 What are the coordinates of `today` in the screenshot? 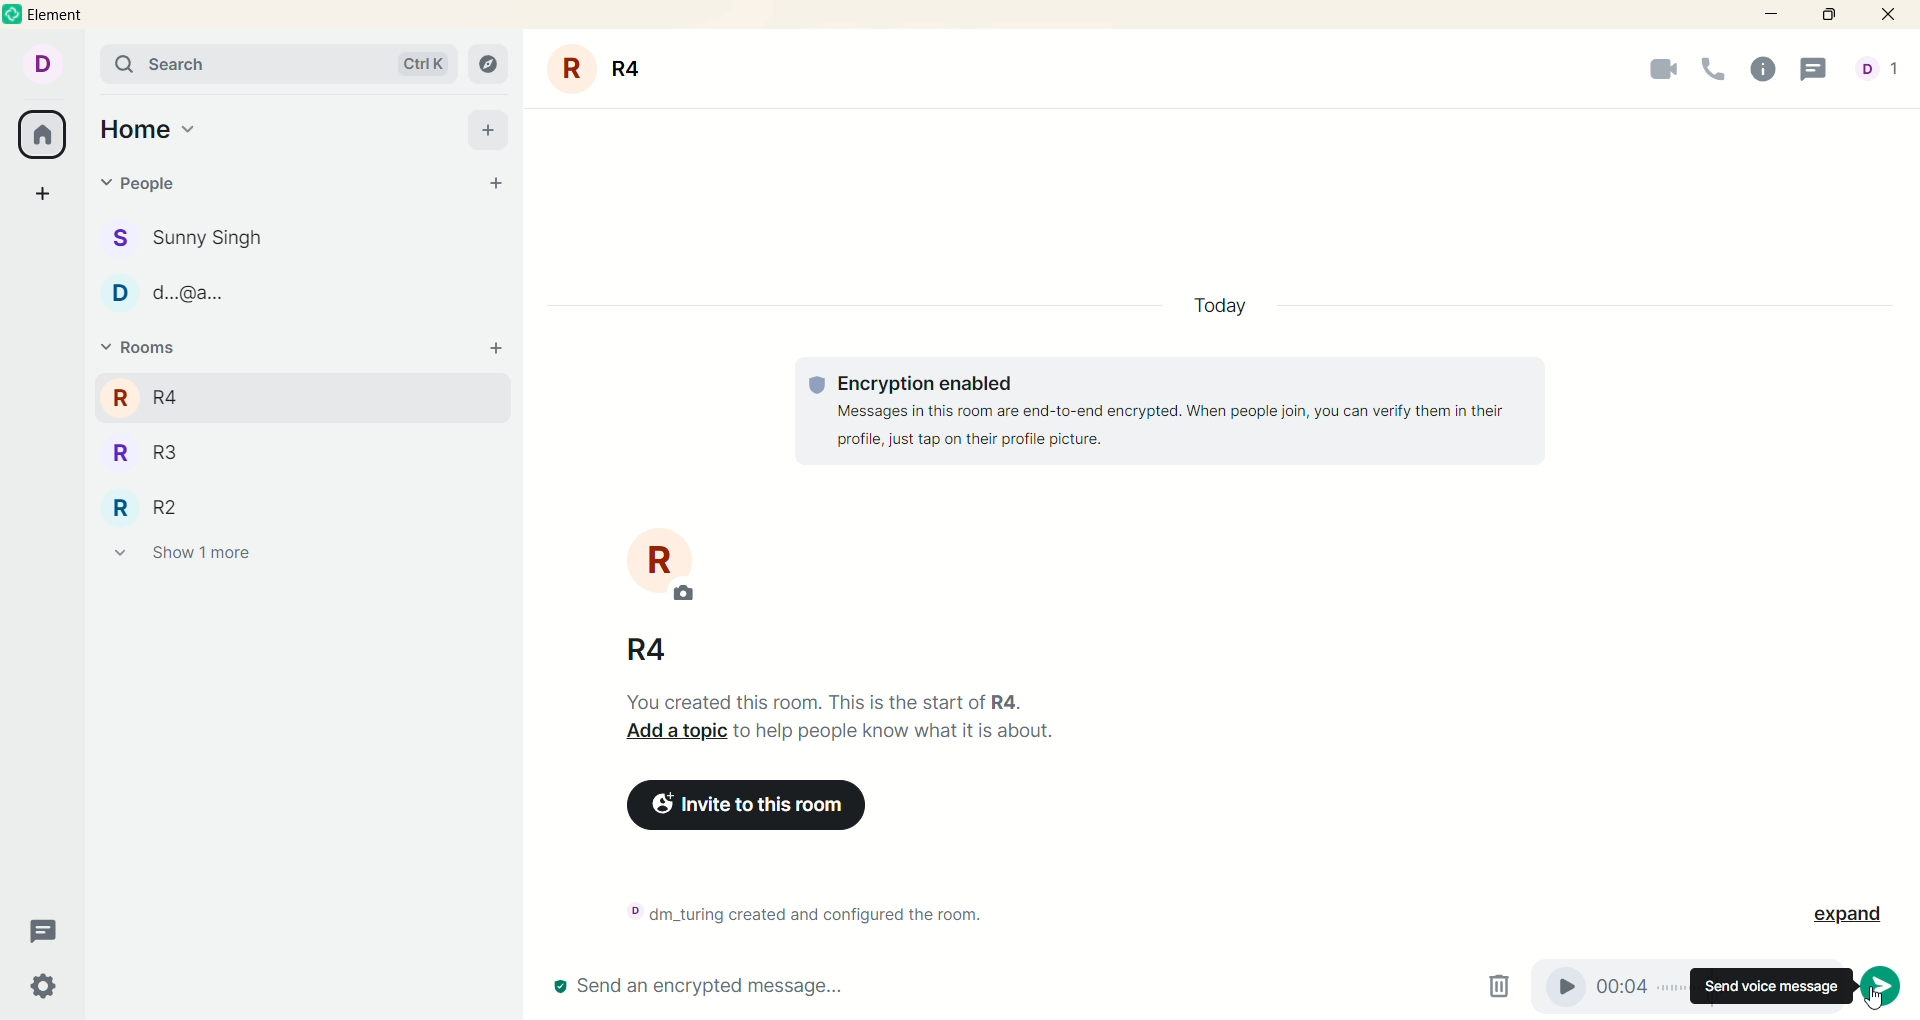 It's located at (1210, 305).